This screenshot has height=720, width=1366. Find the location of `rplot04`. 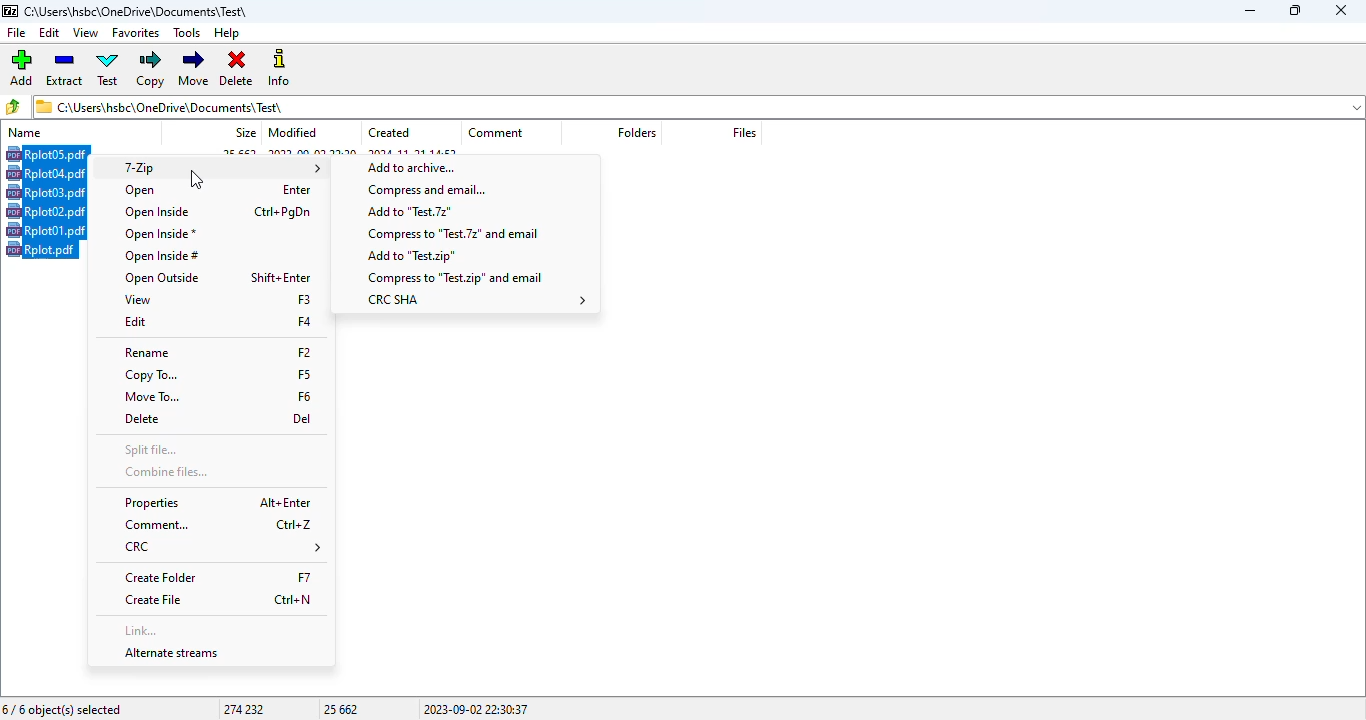

rplot04 is located at coordinates (45, 173).